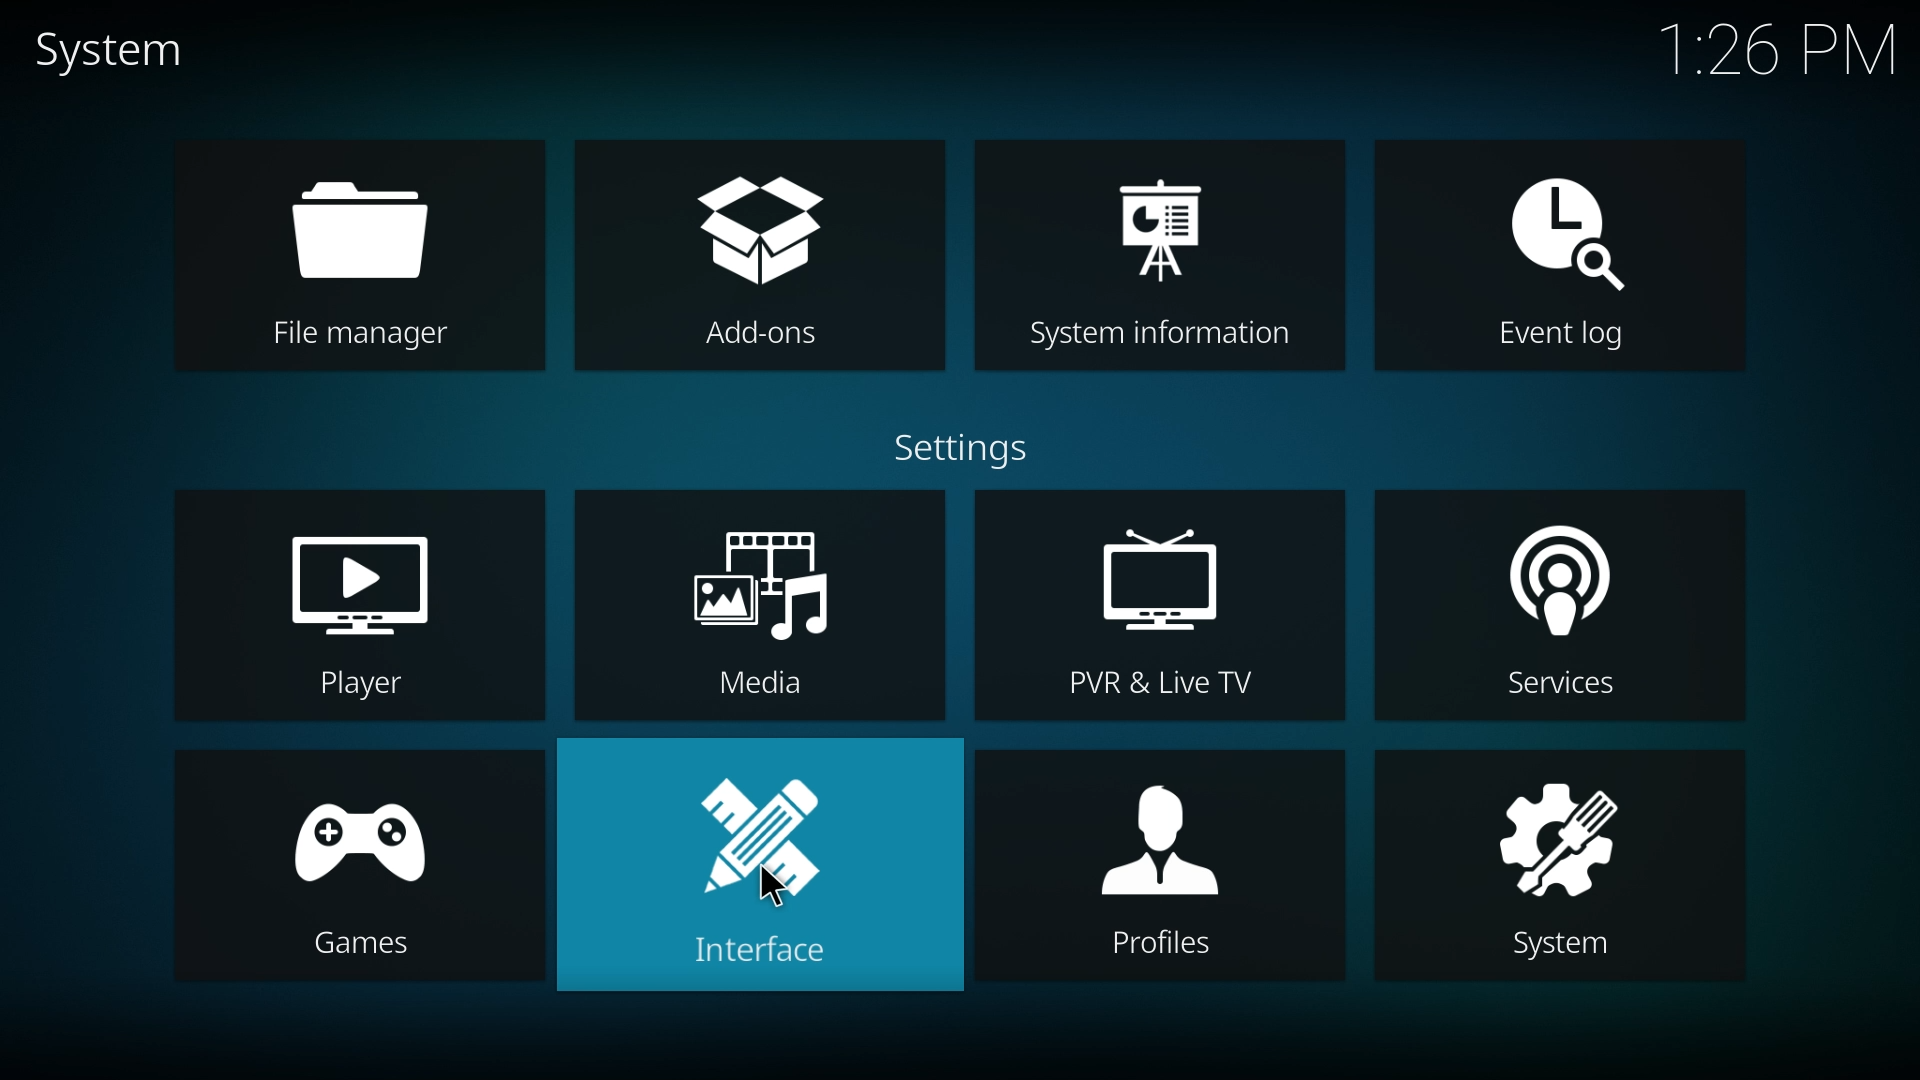  Describe the element at coordinates (361, 865) in the screenshot. I see `games` at that location.